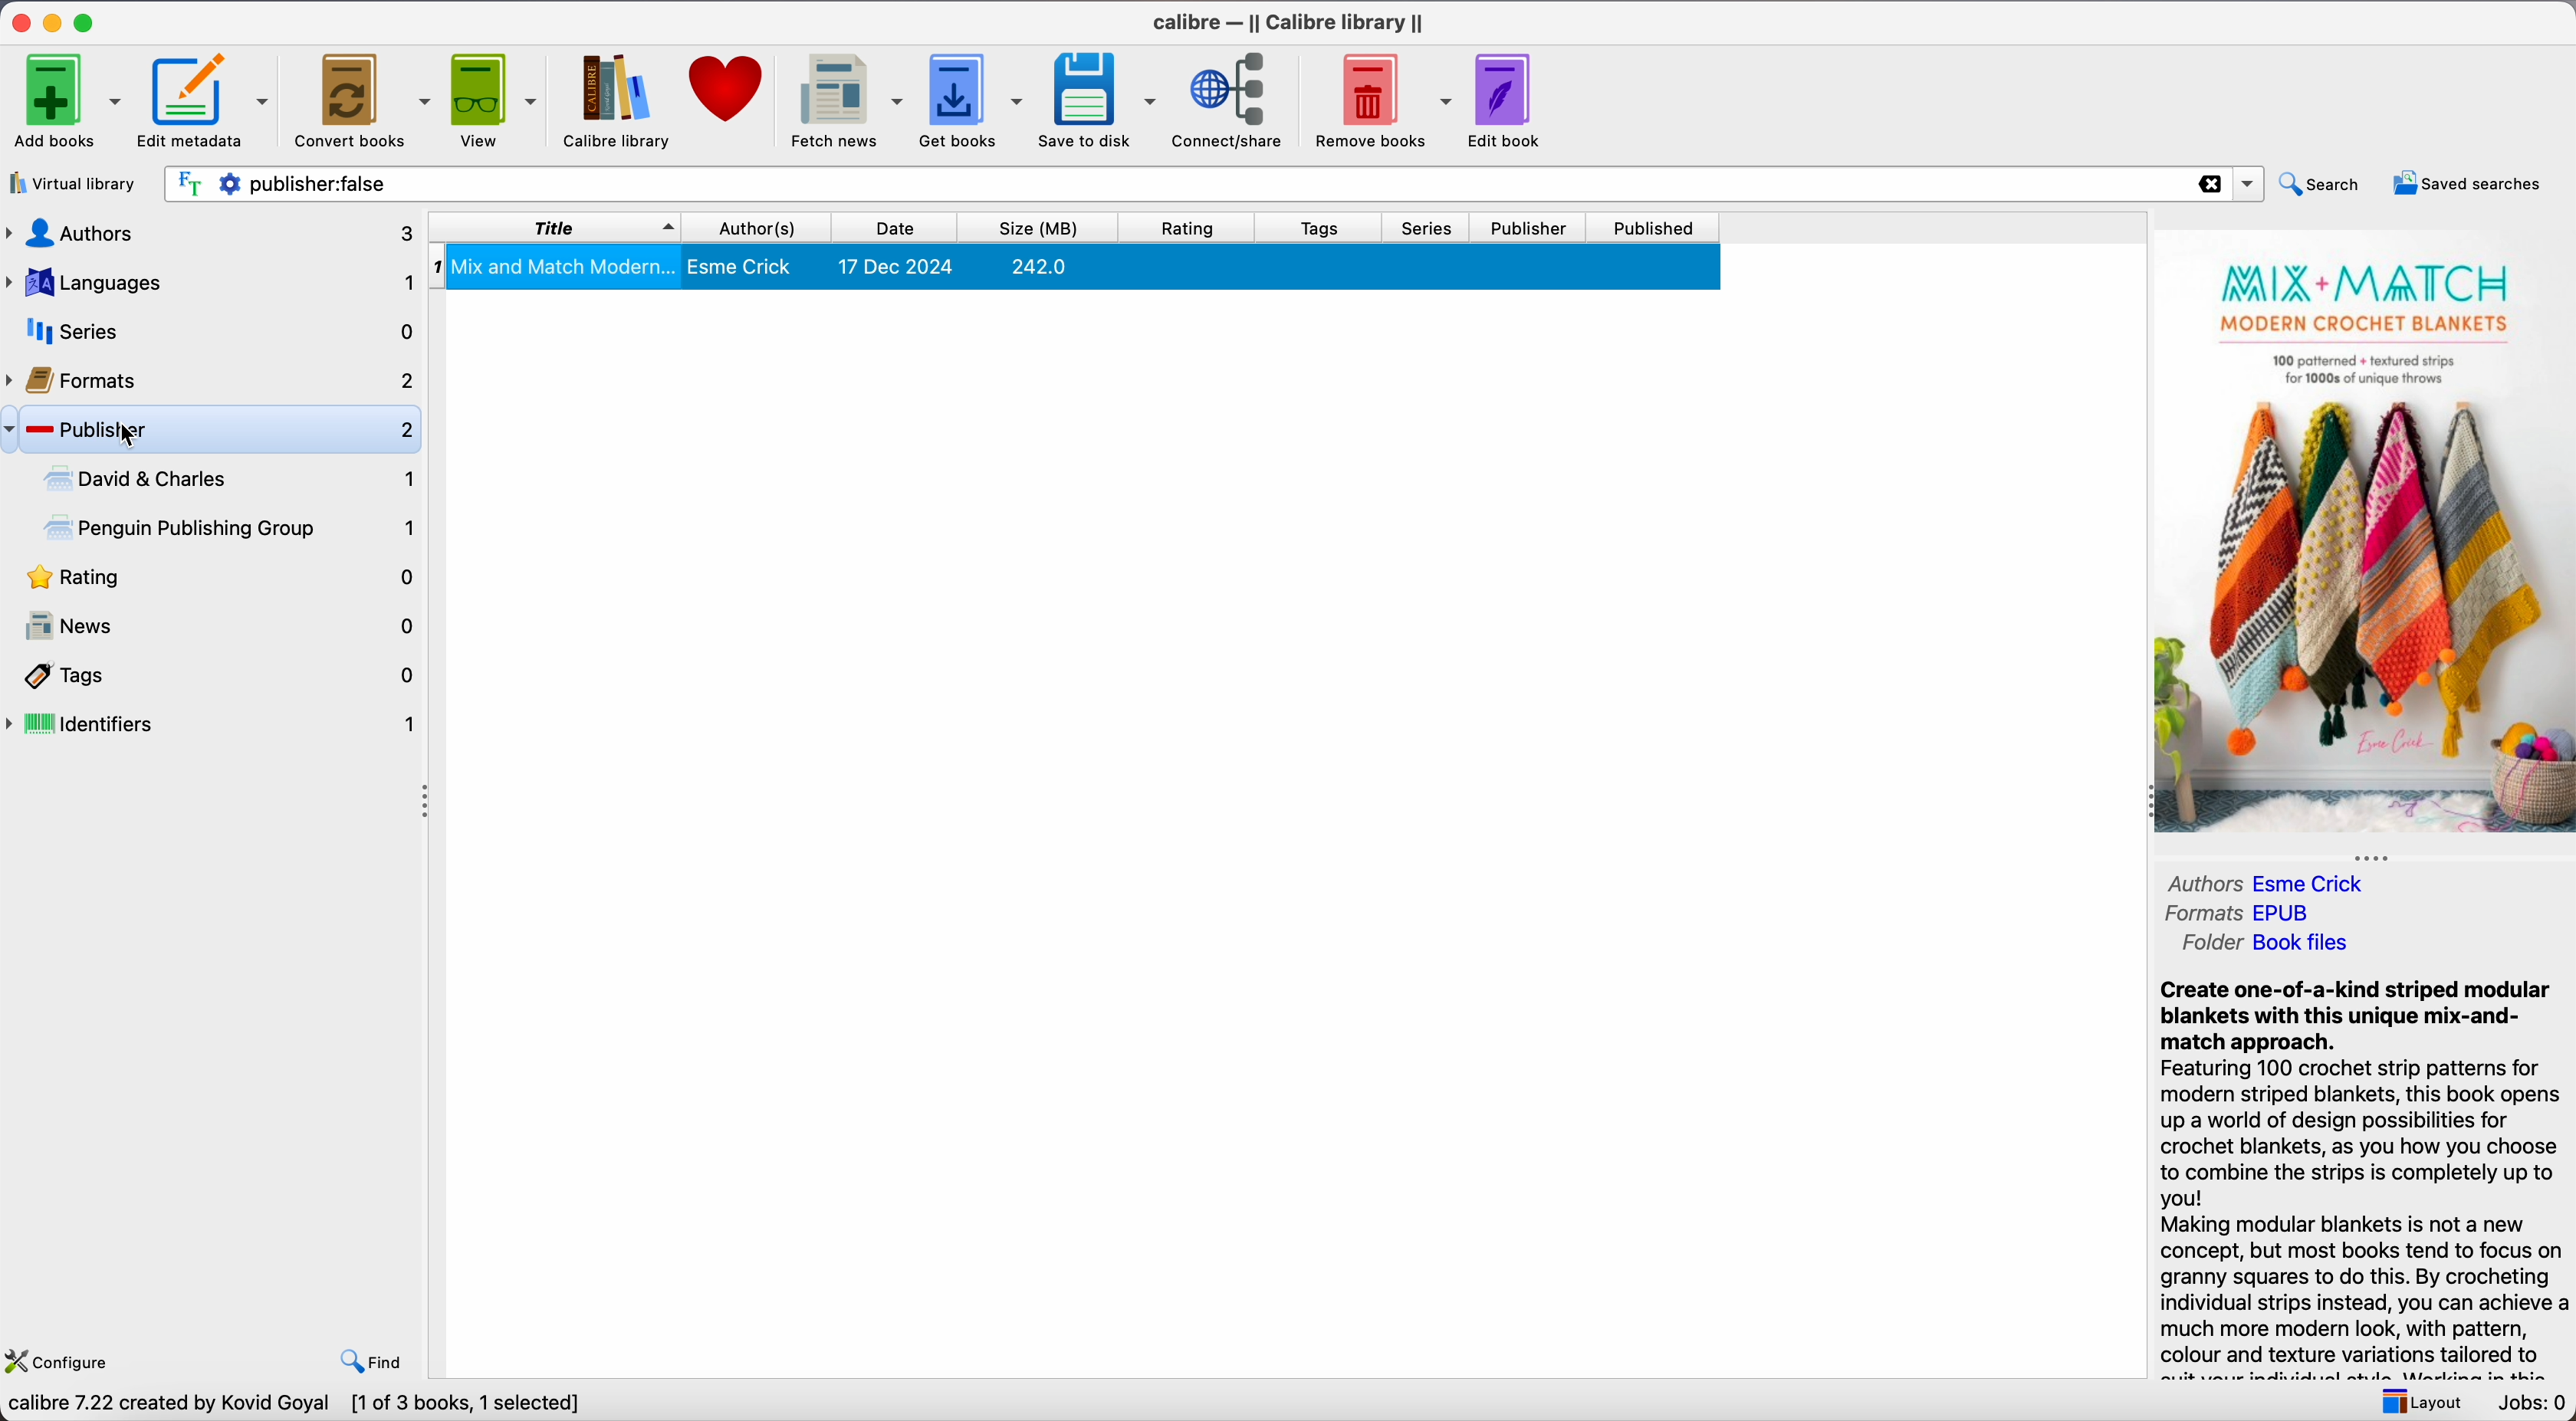  Describe the element at coordinates (1657, 228) in the screenshot. I see `published` at that location.